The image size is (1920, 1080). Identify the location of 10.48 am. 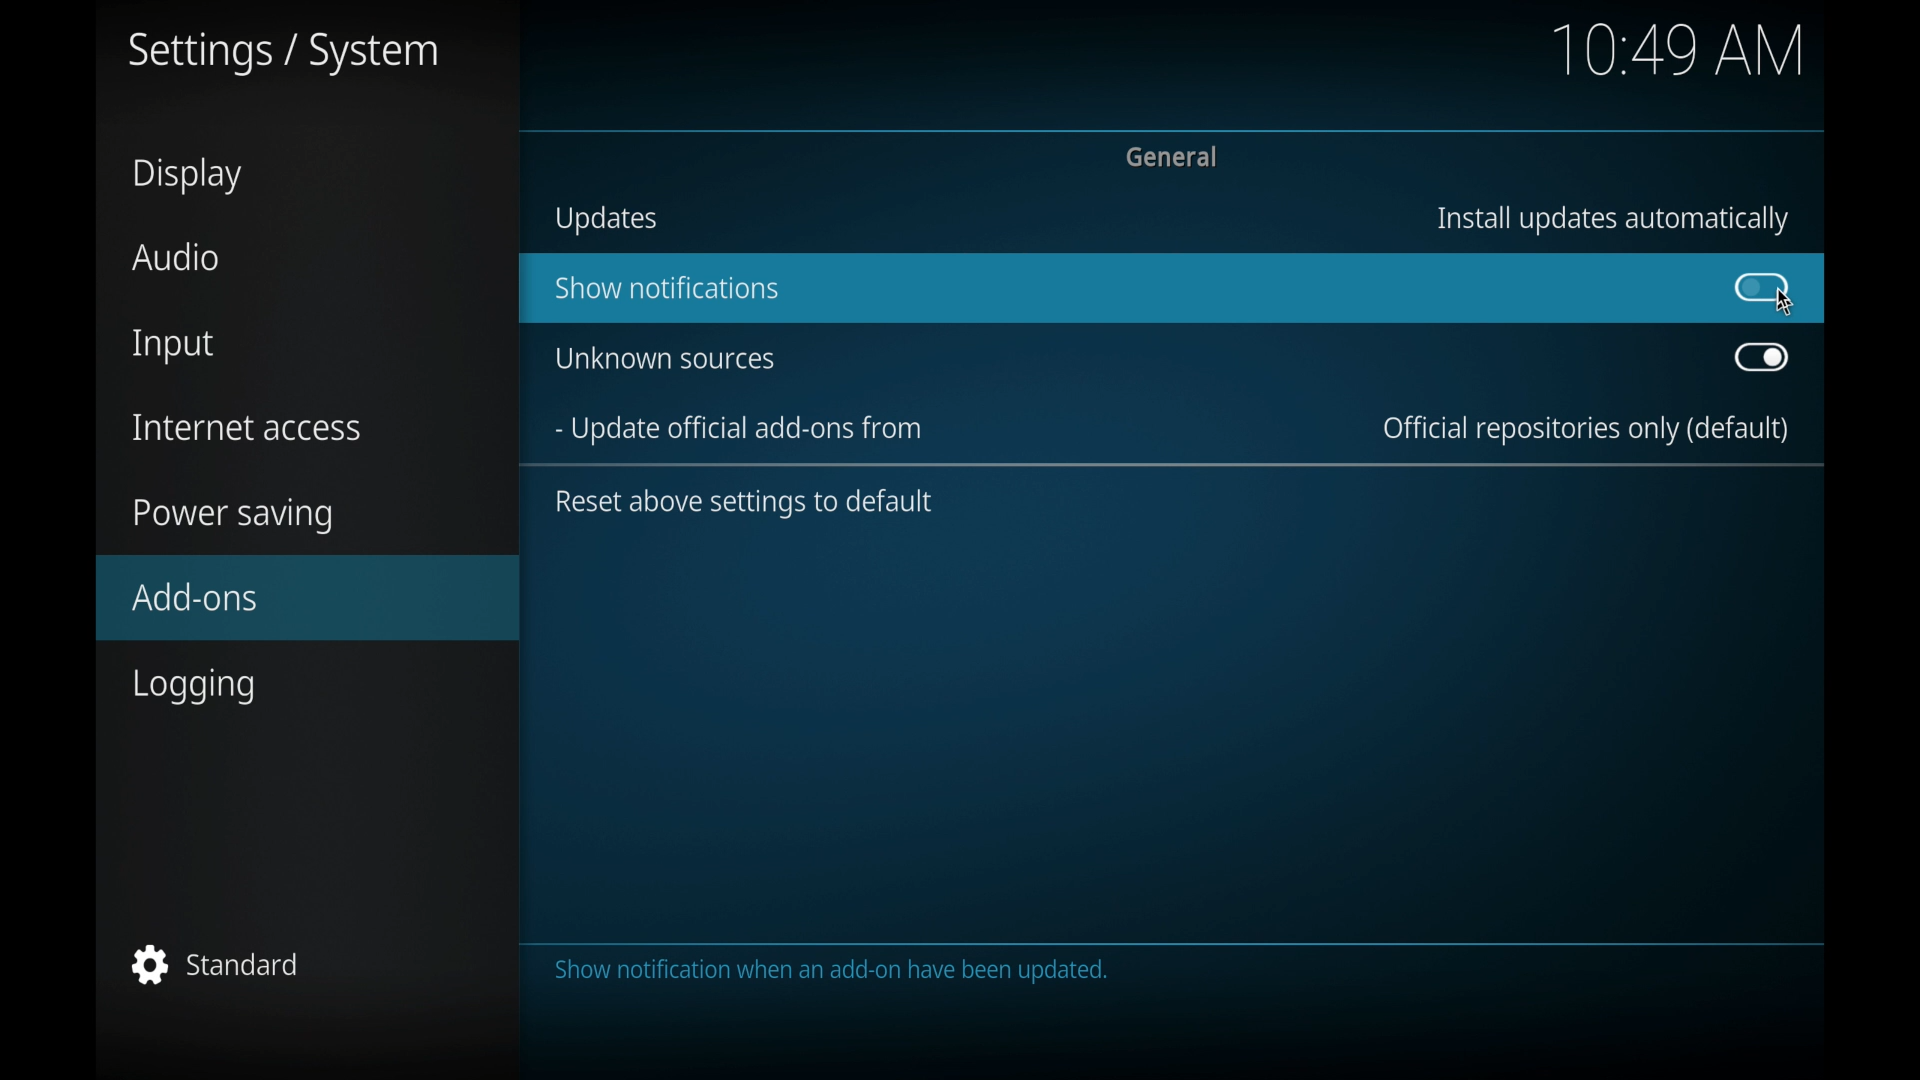
(1678, 49).